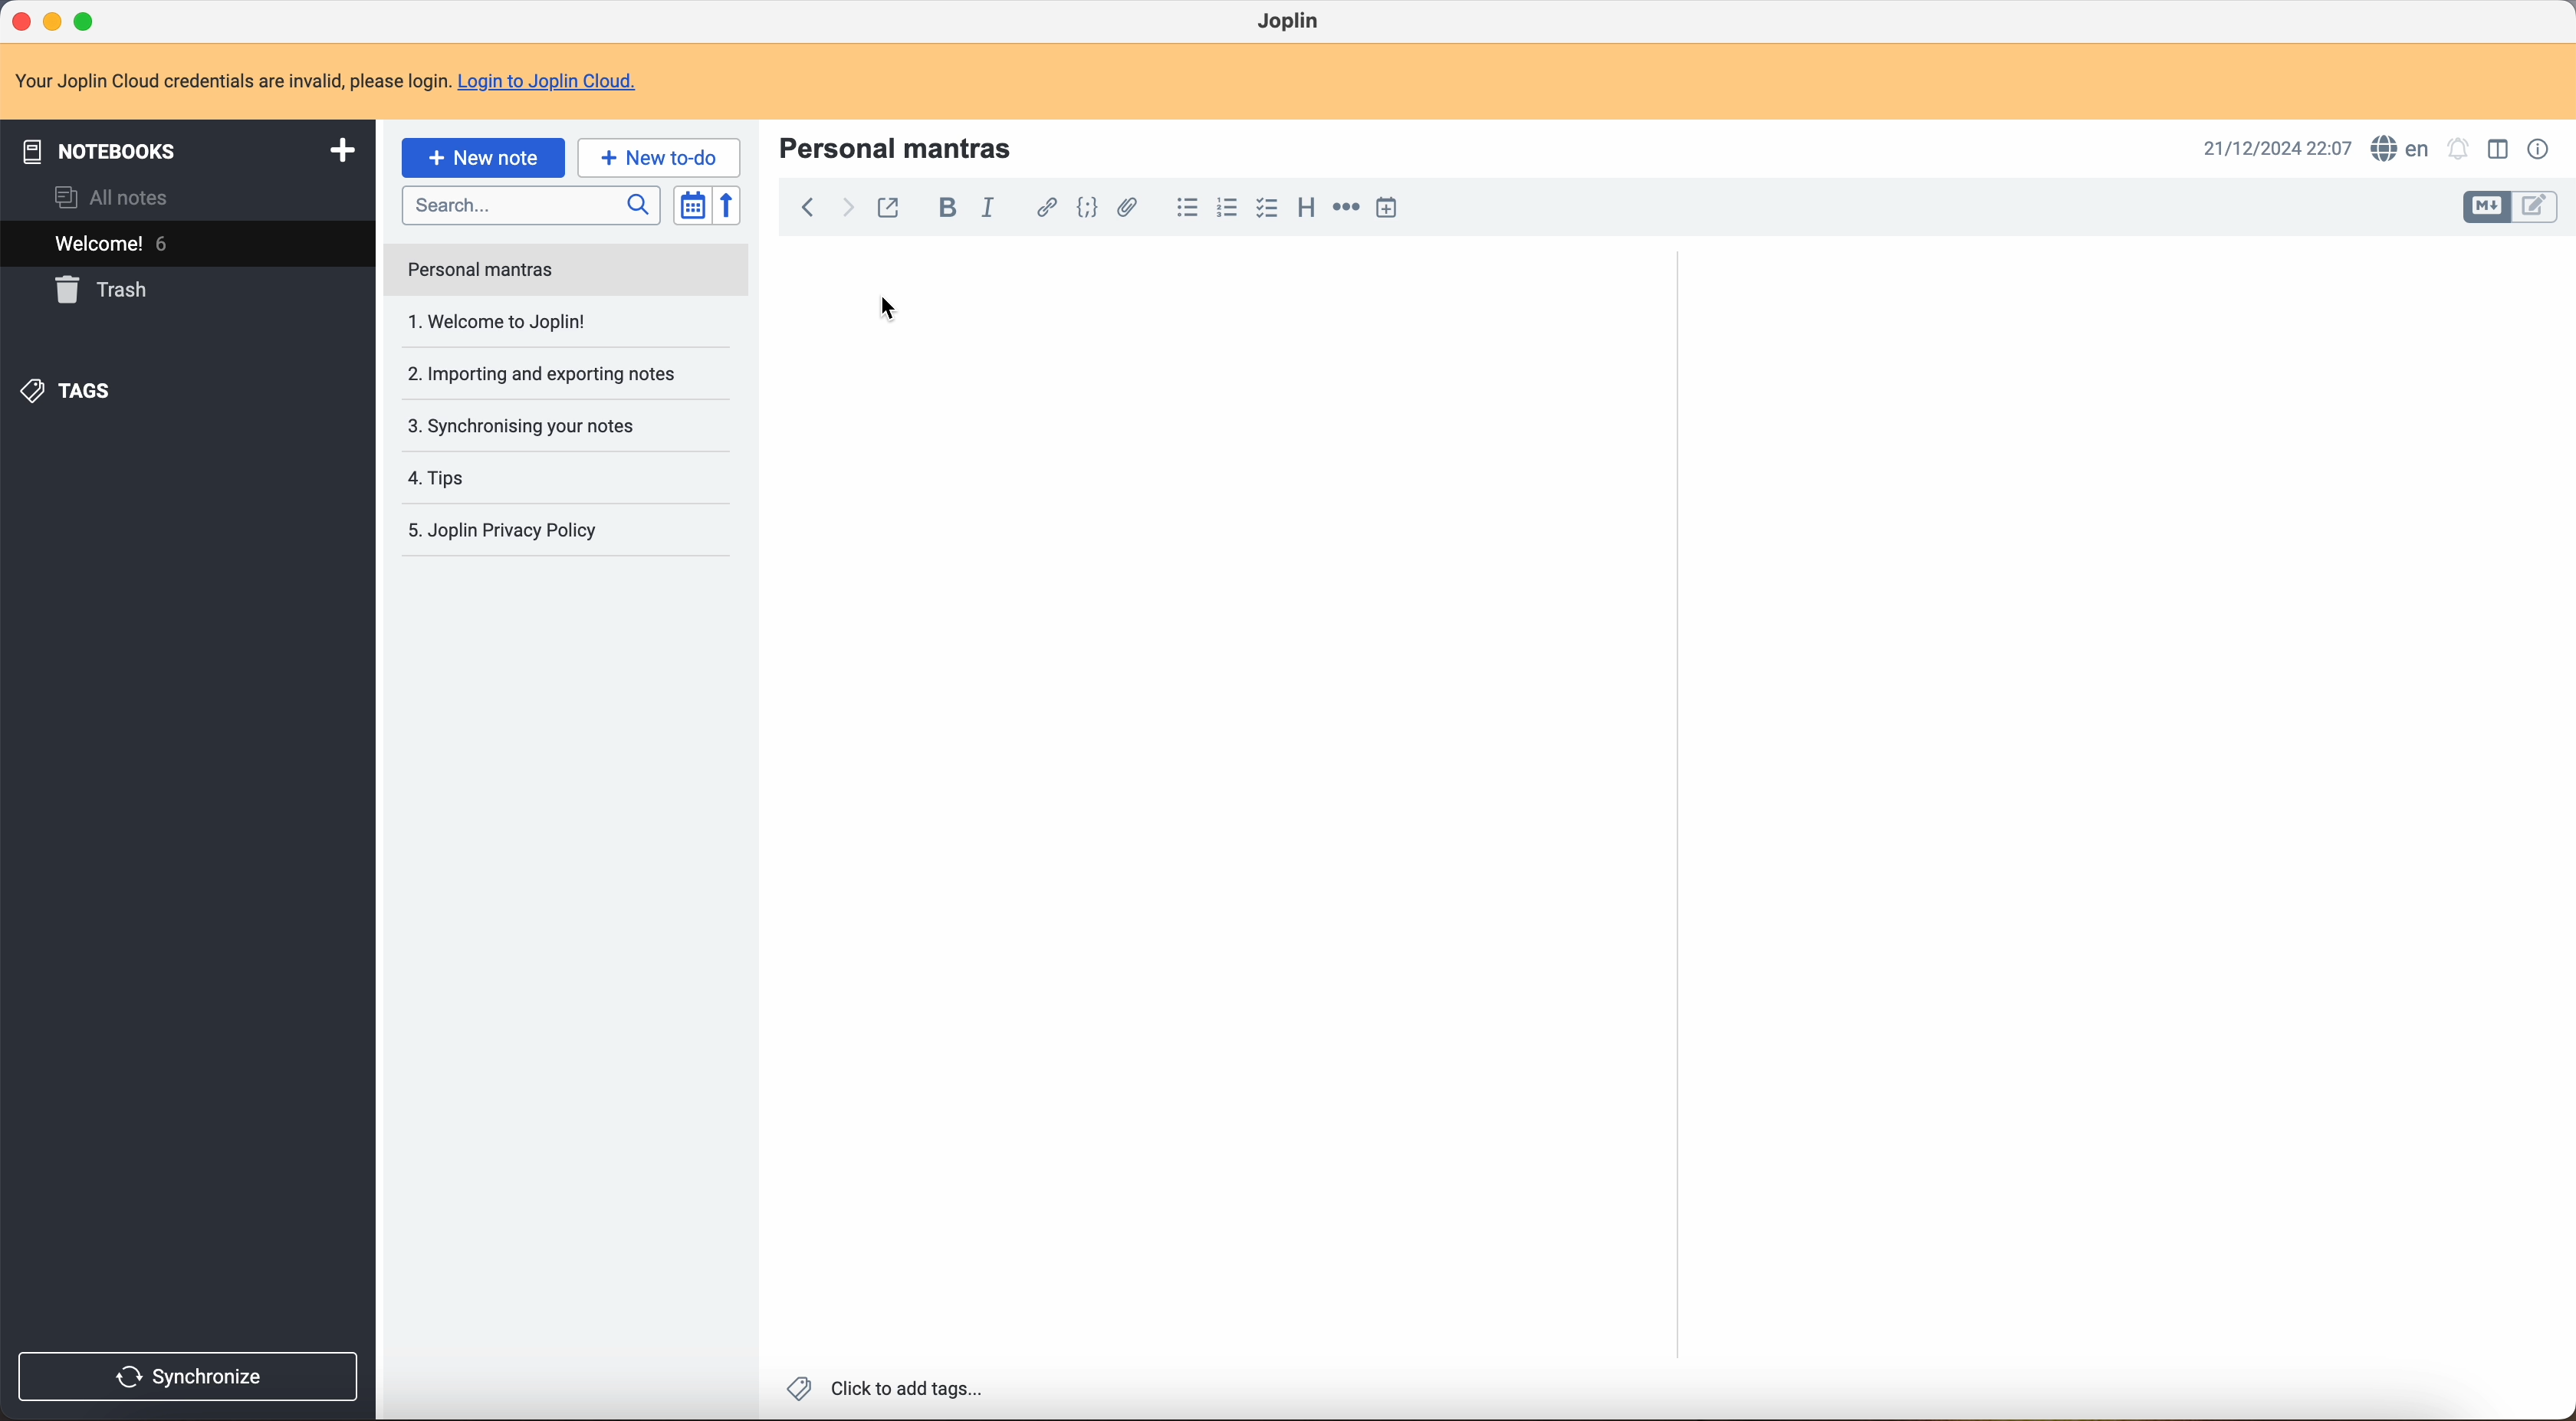 The image size is (2576, 1421). What do you see at coordinates (188, 148) in the screenshot?
I see `notebooks` at bounding box center [188, 148].